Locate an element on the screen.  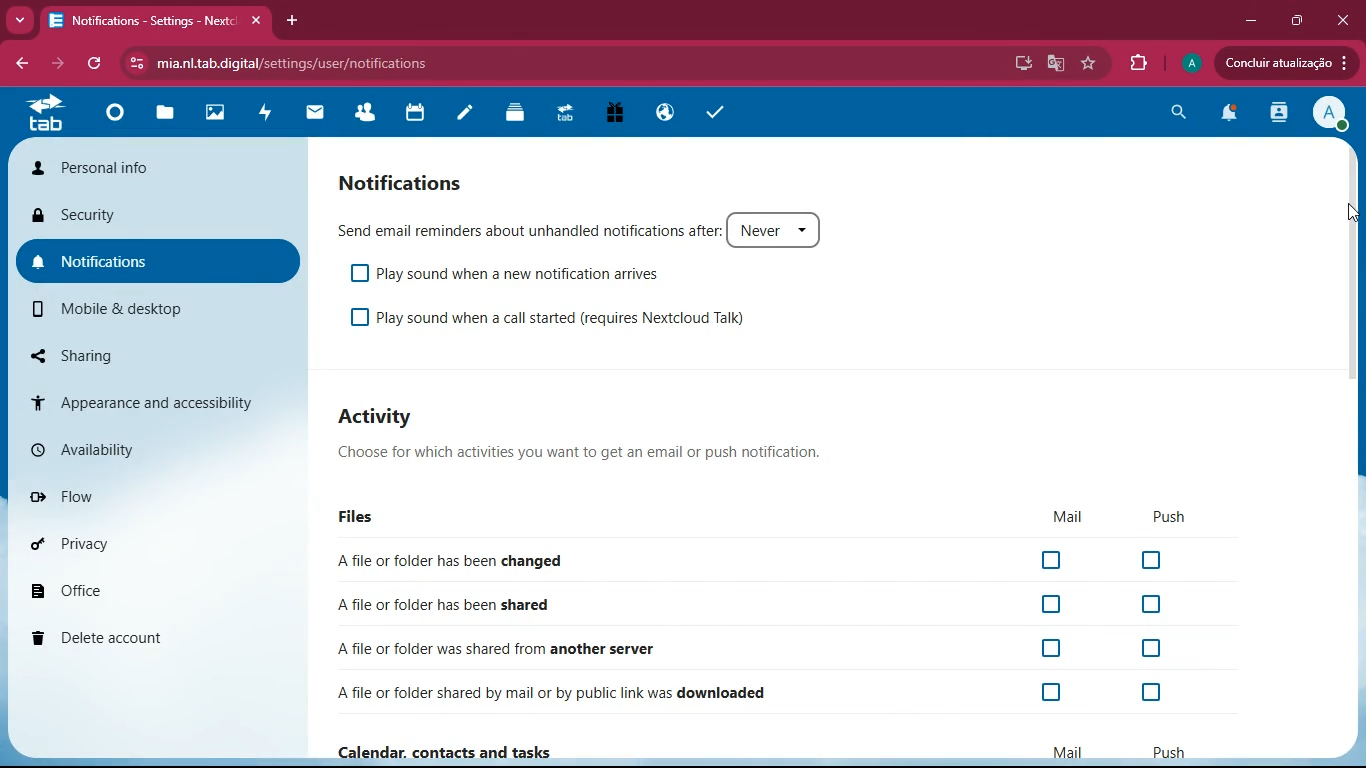
availability is located at coordinates (156, 450).